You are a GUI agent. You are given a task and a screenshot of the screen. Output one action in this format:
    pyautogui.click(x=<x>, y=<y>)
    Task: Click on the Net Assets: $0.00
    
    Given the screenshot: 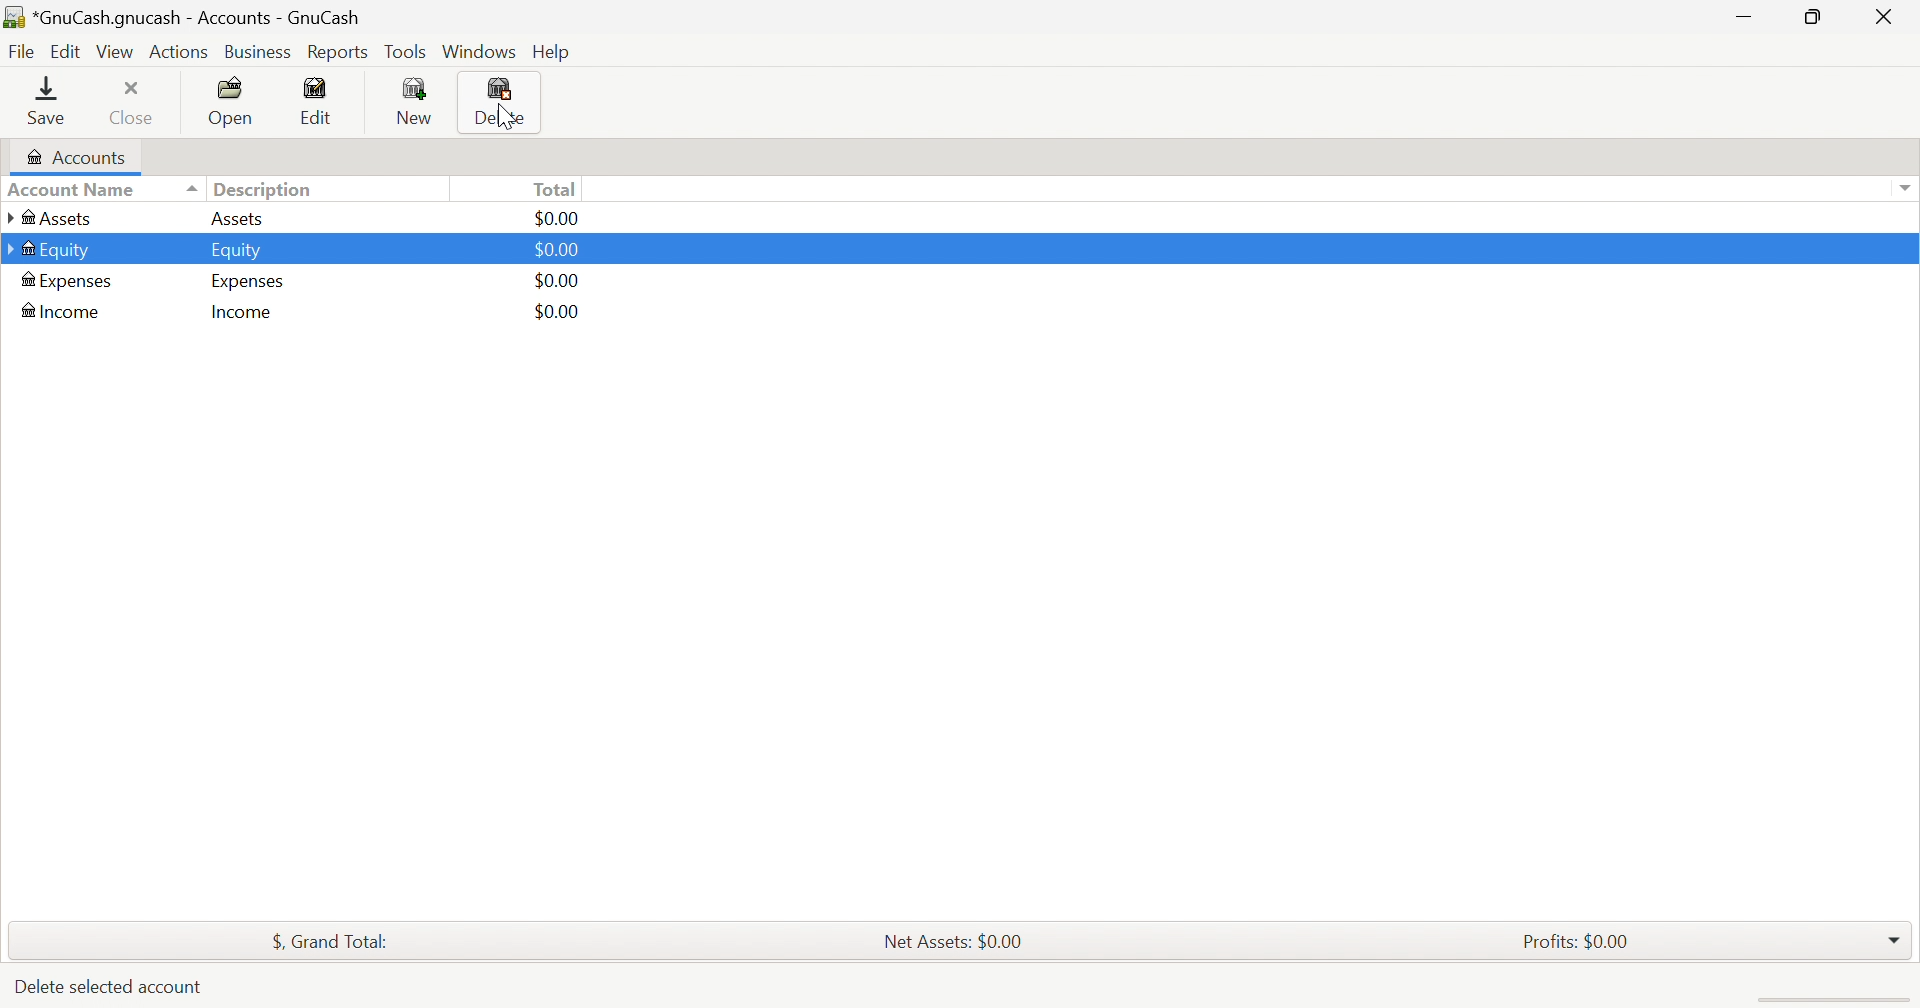 What is the action you would take?
    pyautogui.click(x=945, y=940)
    